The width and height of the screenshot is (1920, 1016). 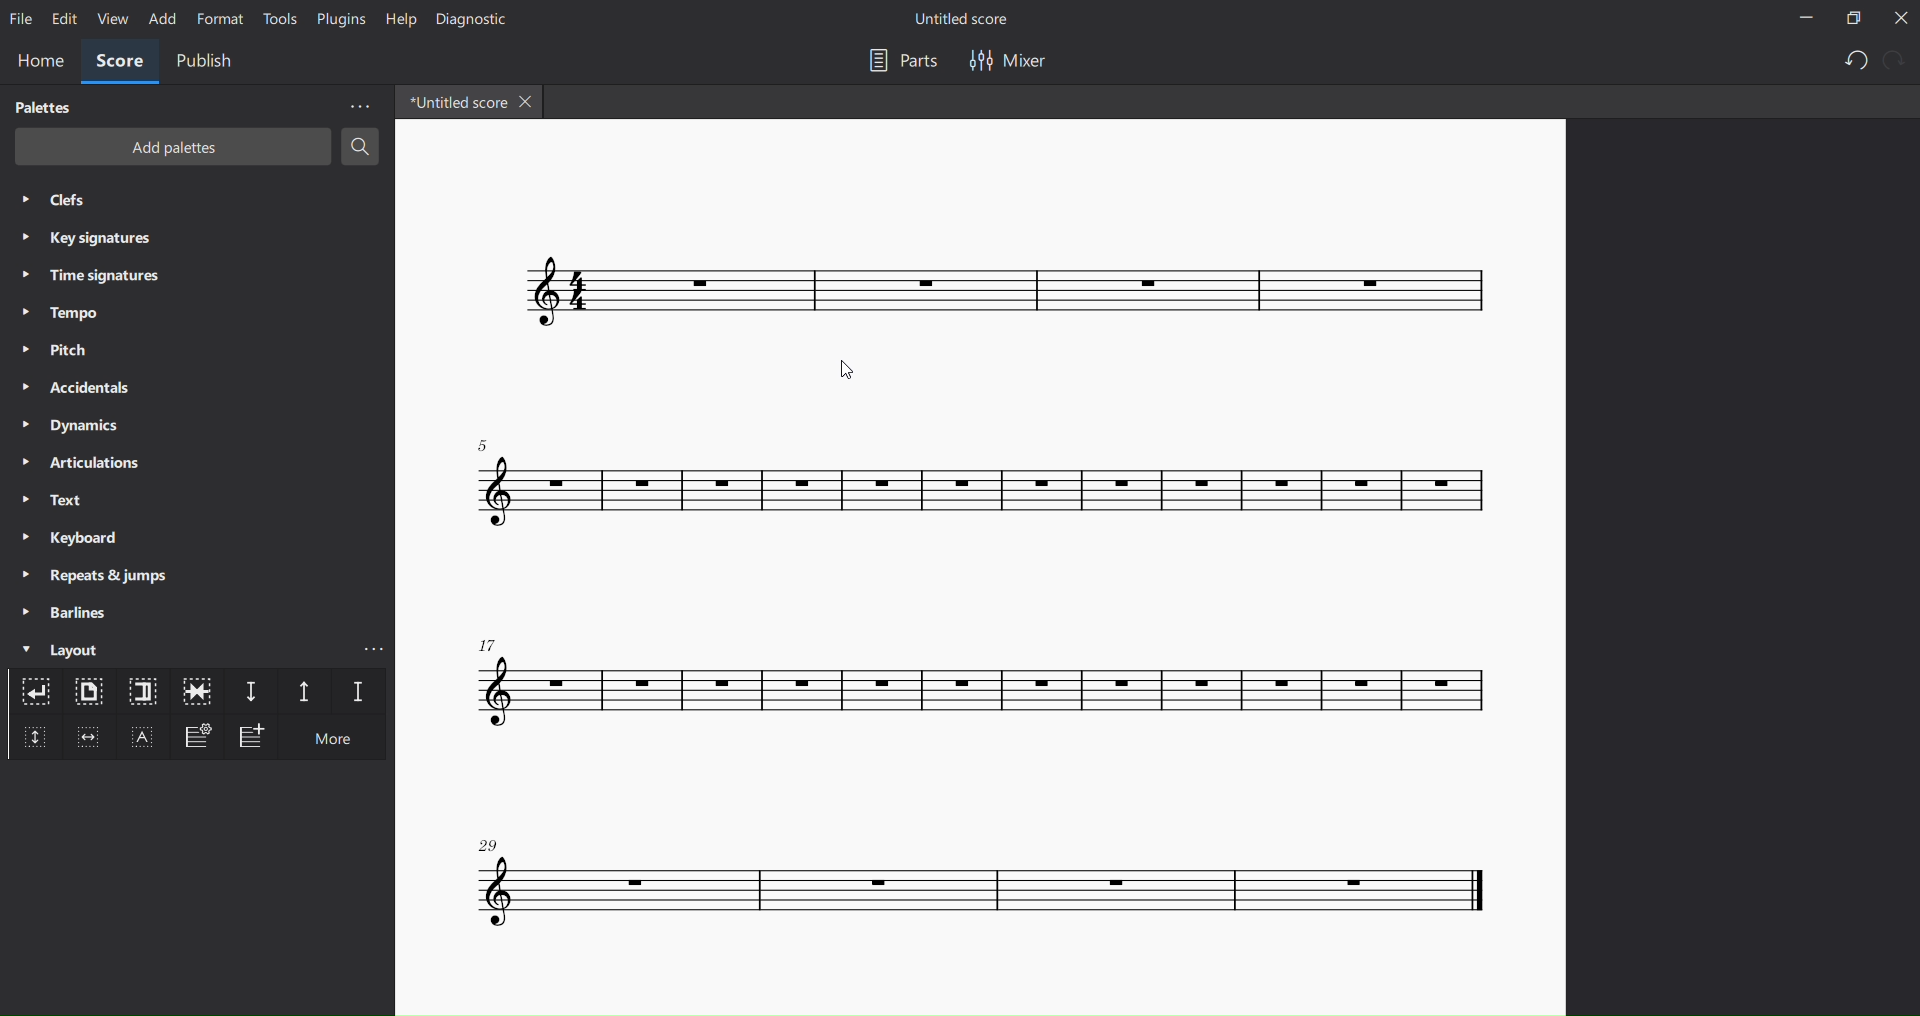 I want to click on staff spacer up, so click(x=299, y=692).